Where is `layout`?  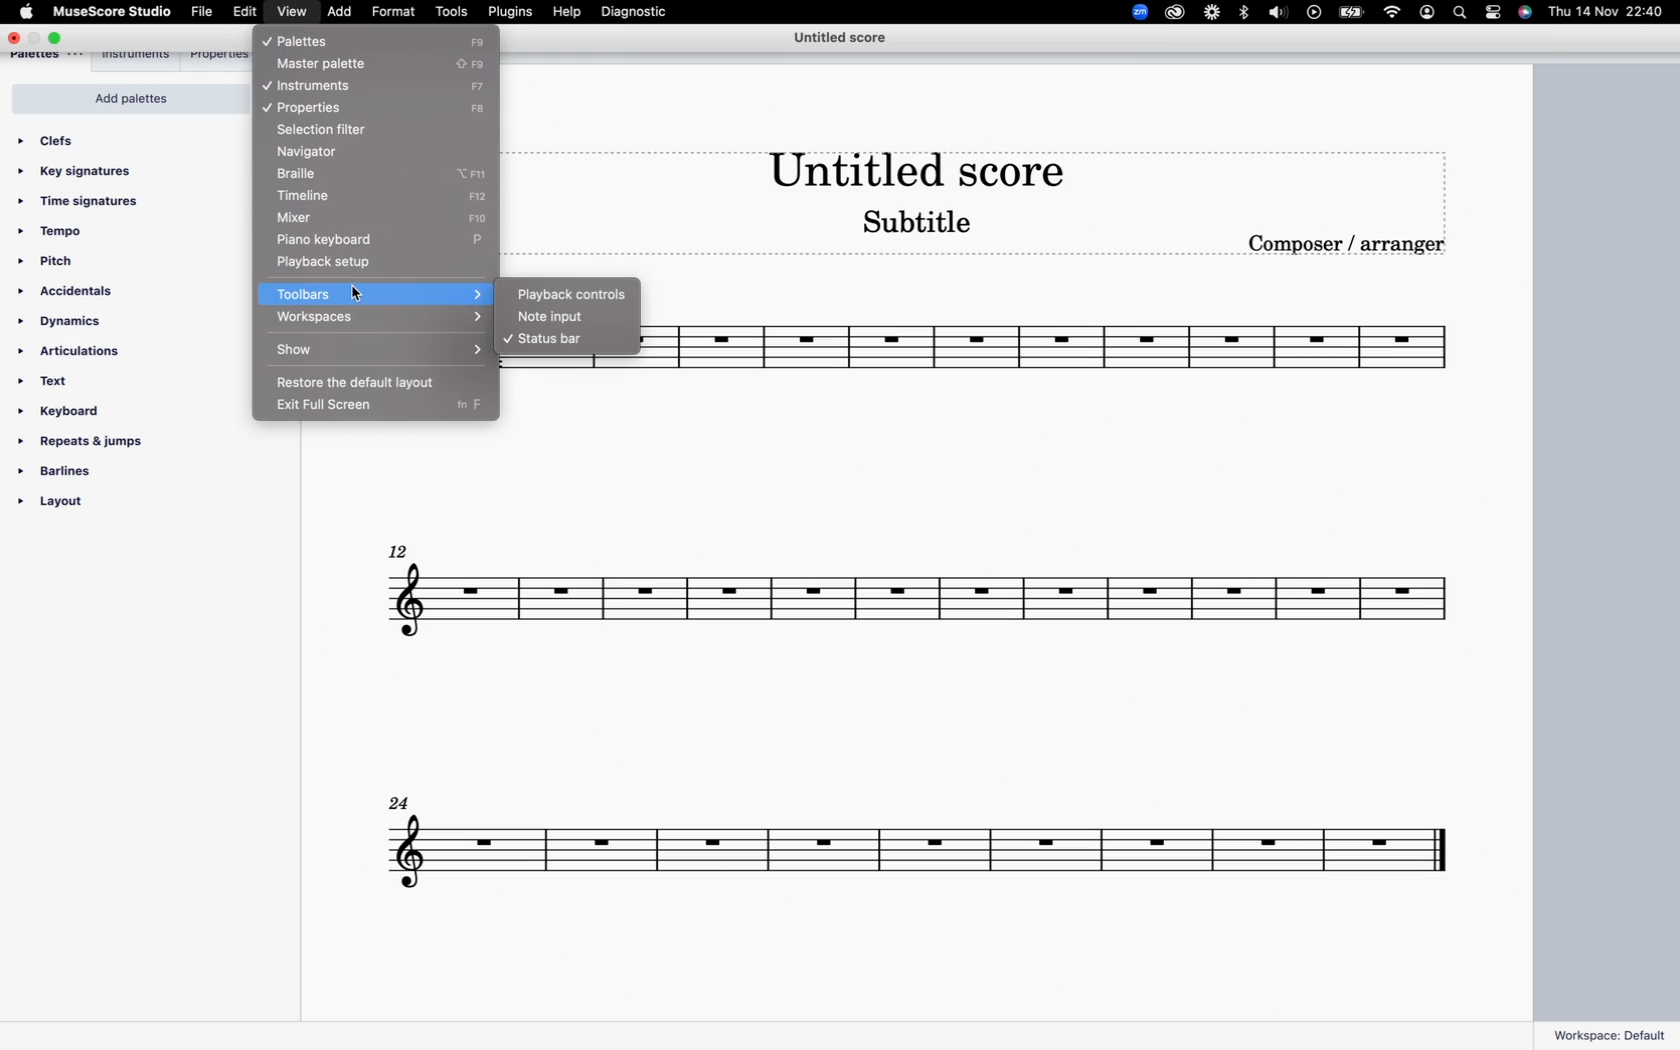 layout is located at coordinates (89, 506).